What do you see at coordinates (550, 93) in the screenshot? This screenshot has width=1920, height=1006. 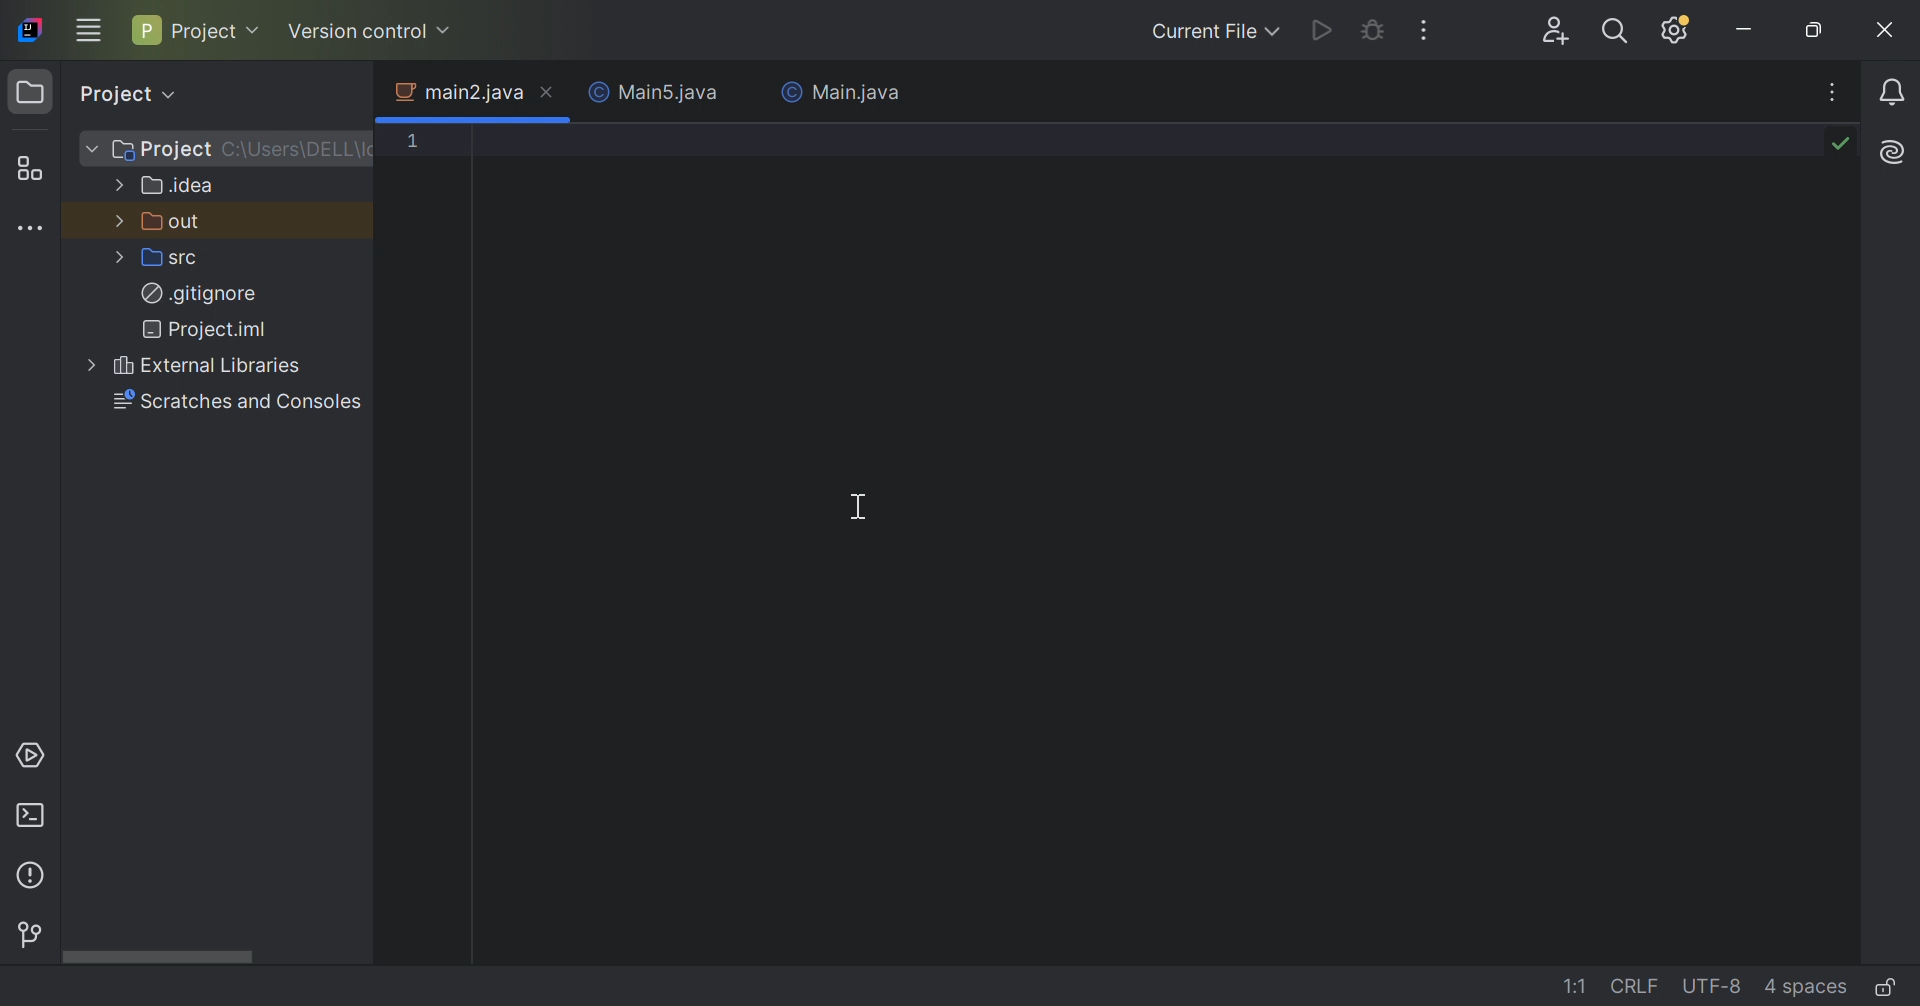 I see `Close` at bounding box center [550, 93].